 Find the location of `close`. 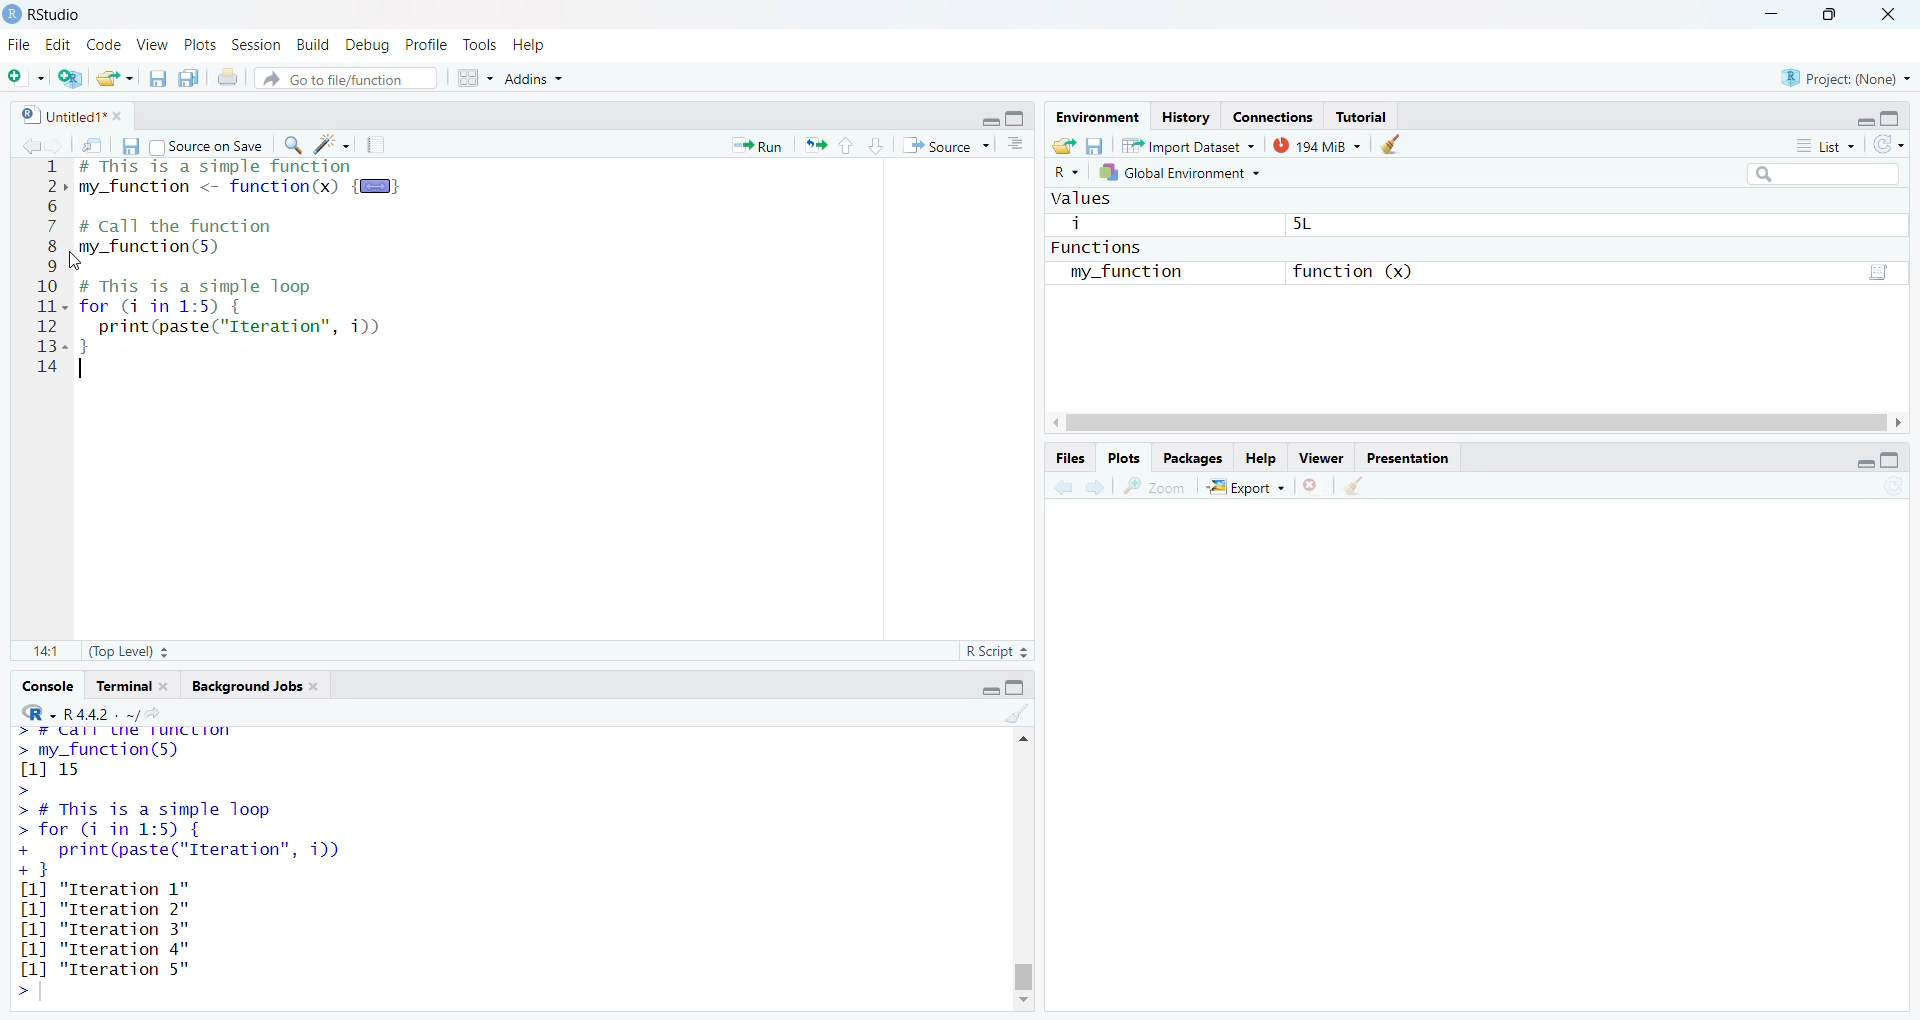

close is located at coordinates (124, 115).